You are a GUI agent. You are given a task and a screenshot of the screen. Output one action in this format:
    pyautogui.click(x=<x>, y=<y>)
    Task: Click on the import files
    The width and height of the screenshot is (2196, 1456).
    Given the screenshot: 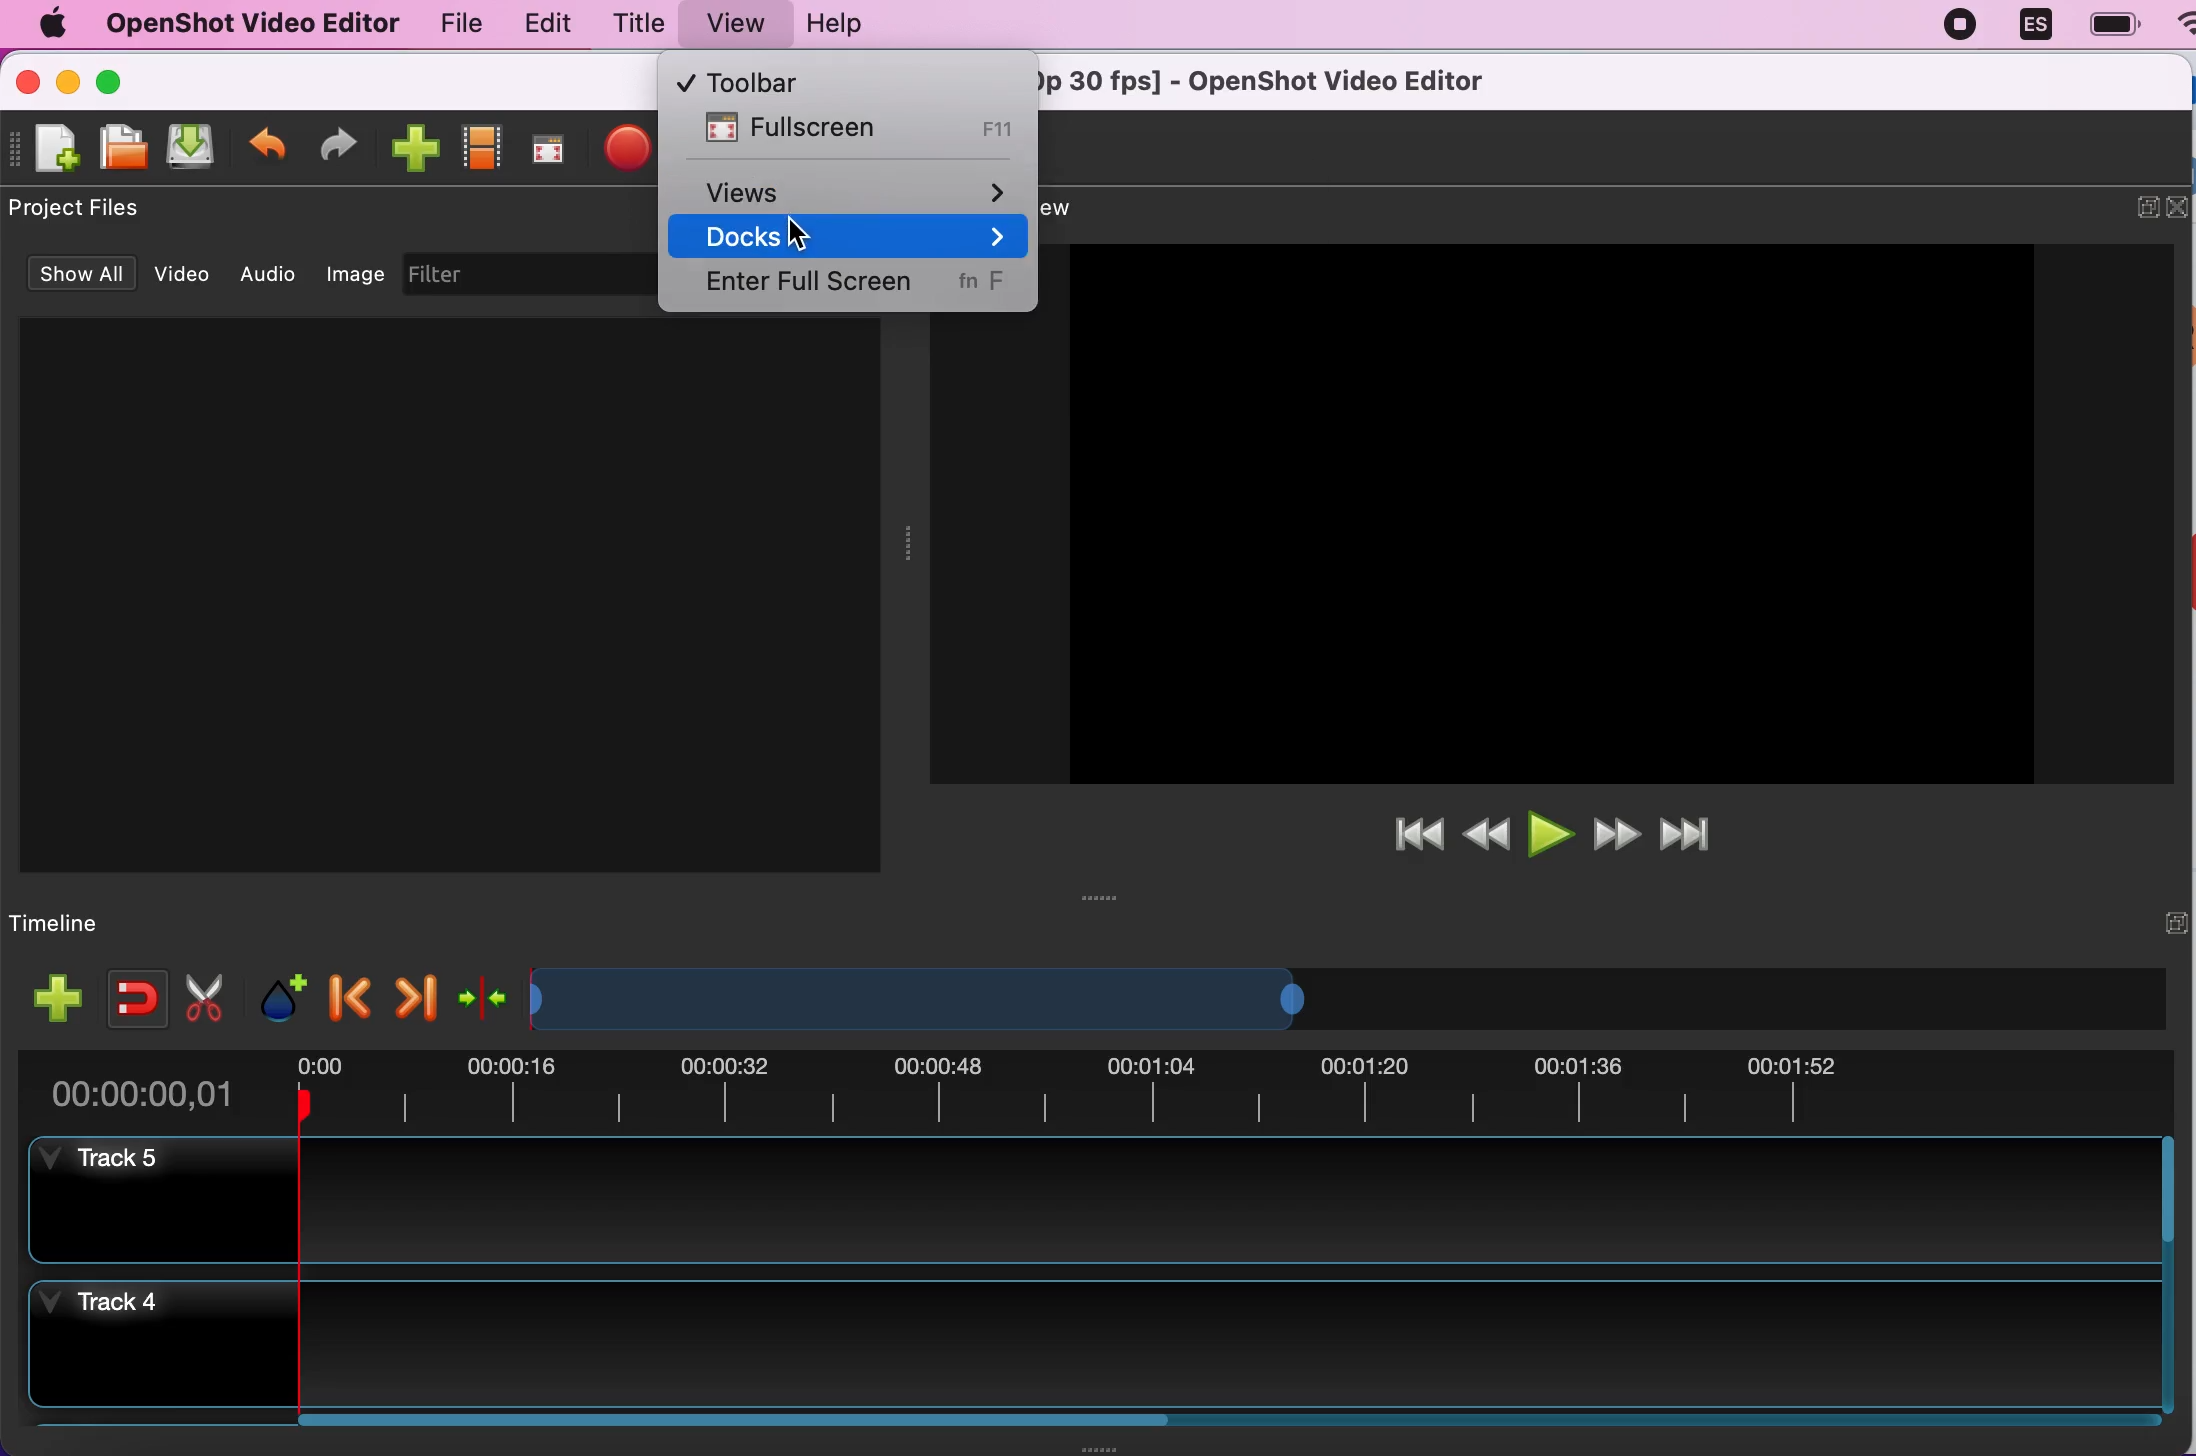 What is the action you would take?
    pyautogui.click(x=413, y=144)
    